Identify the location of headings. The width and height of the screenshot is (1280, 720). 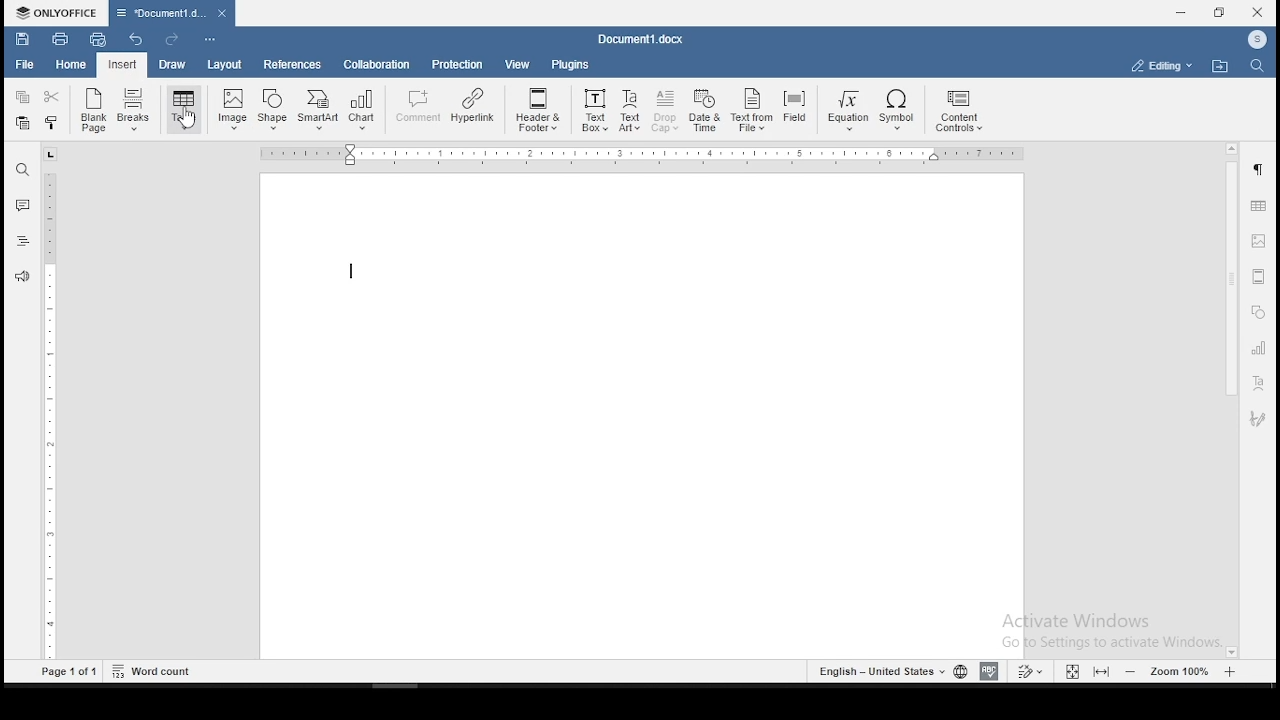
(23, 241).